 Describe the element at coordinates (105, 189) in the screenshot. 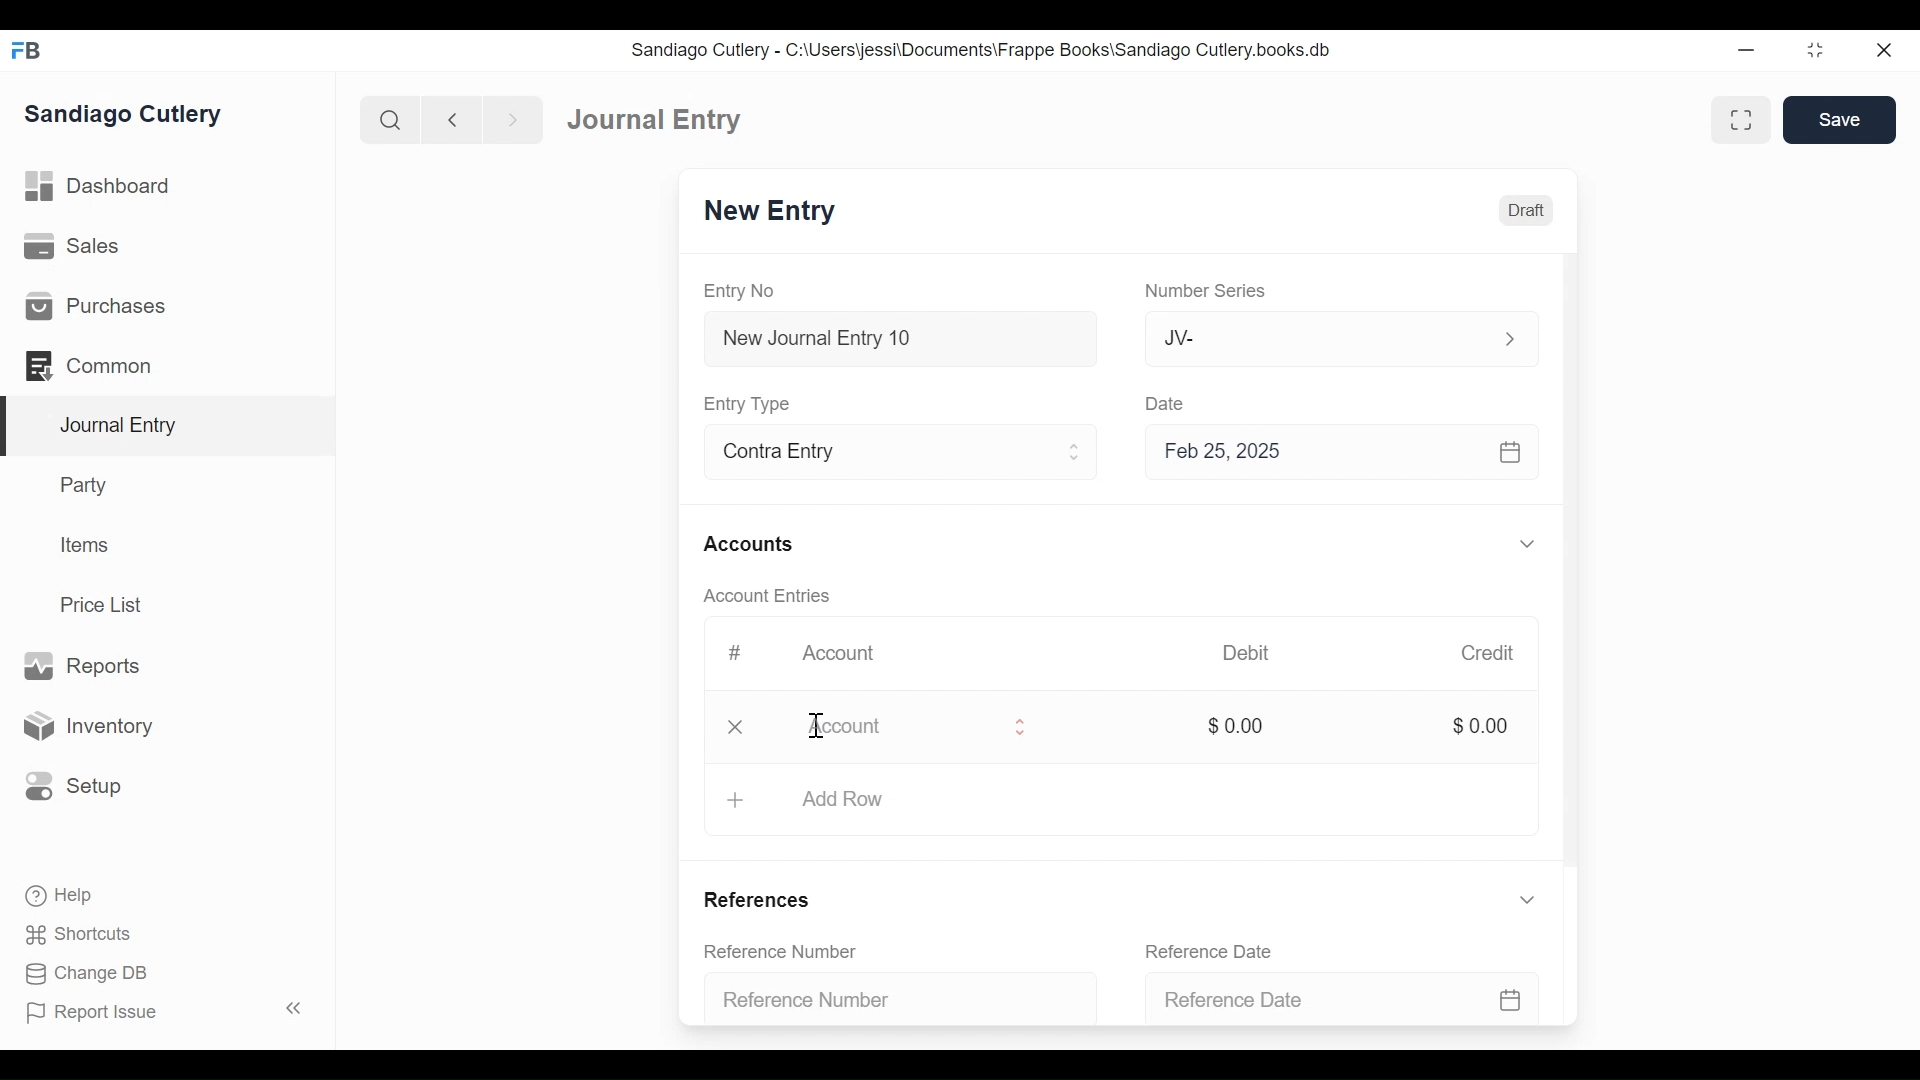

I see `Dashboard` at that location.